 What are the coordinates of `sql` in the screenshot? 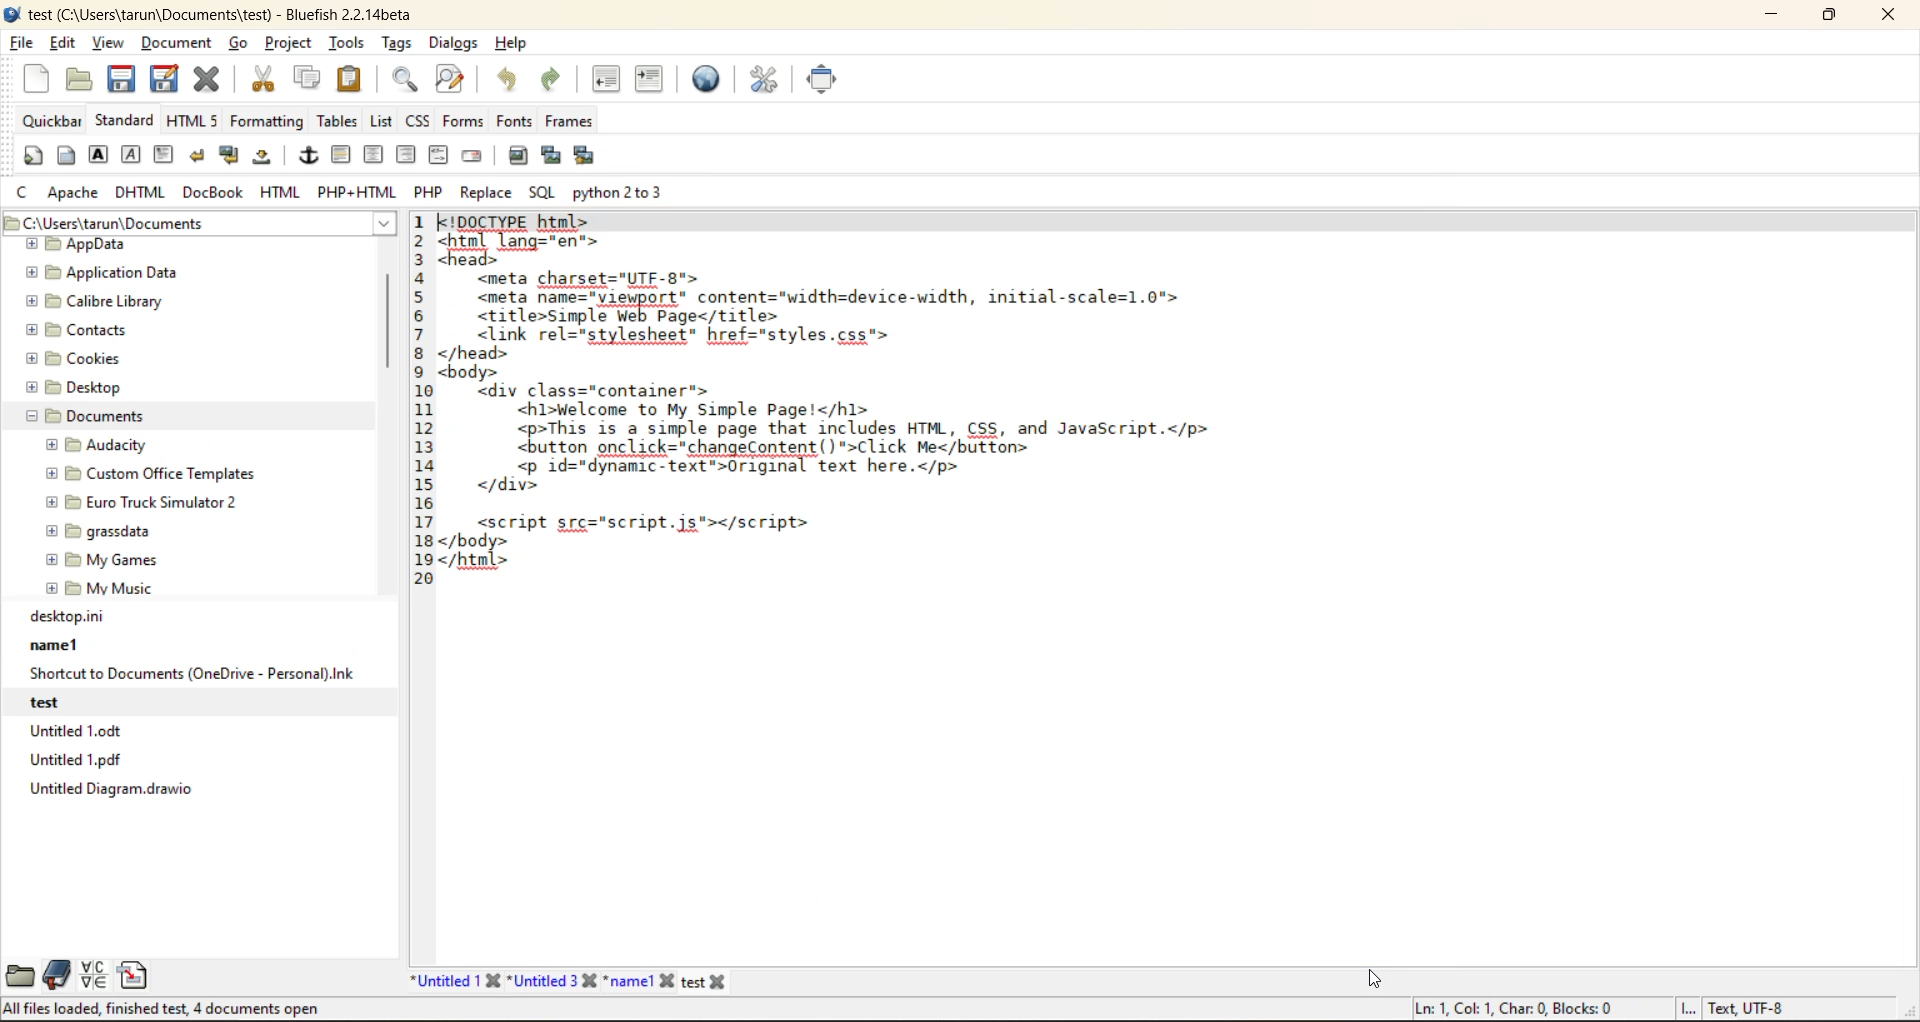 It's located at (540, 191).